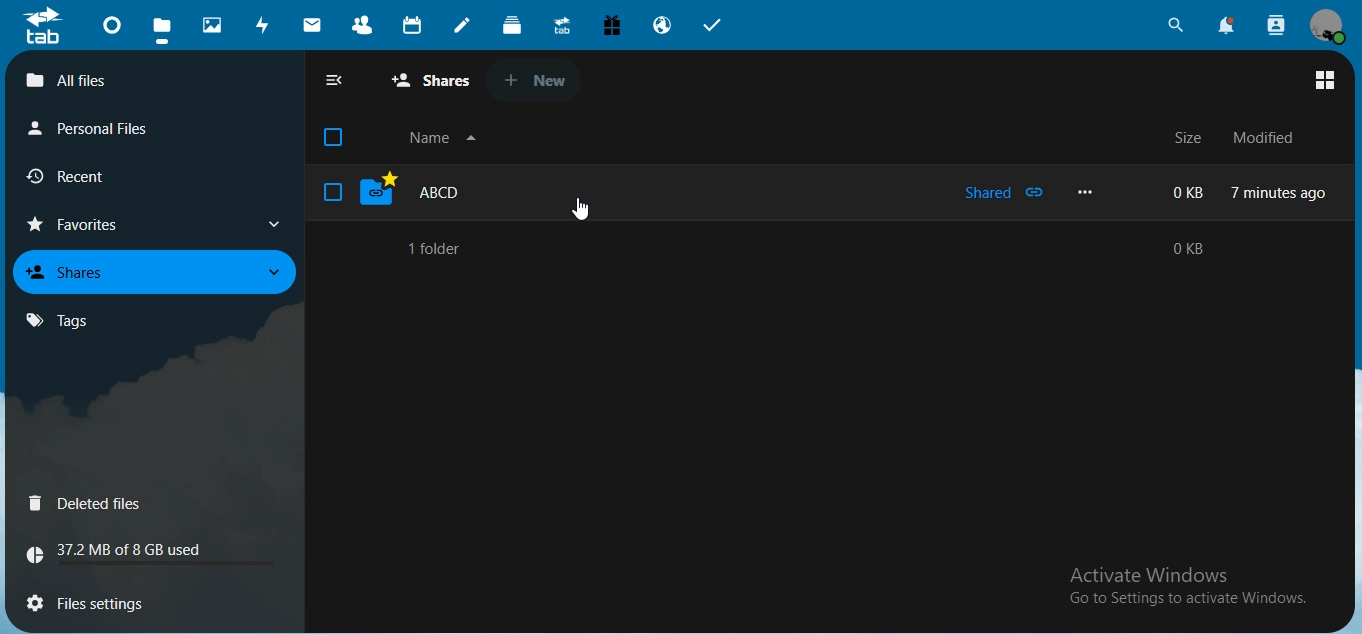 This screenshot has width=1362, height=634. I want to click on free trial, so click(614, 24).